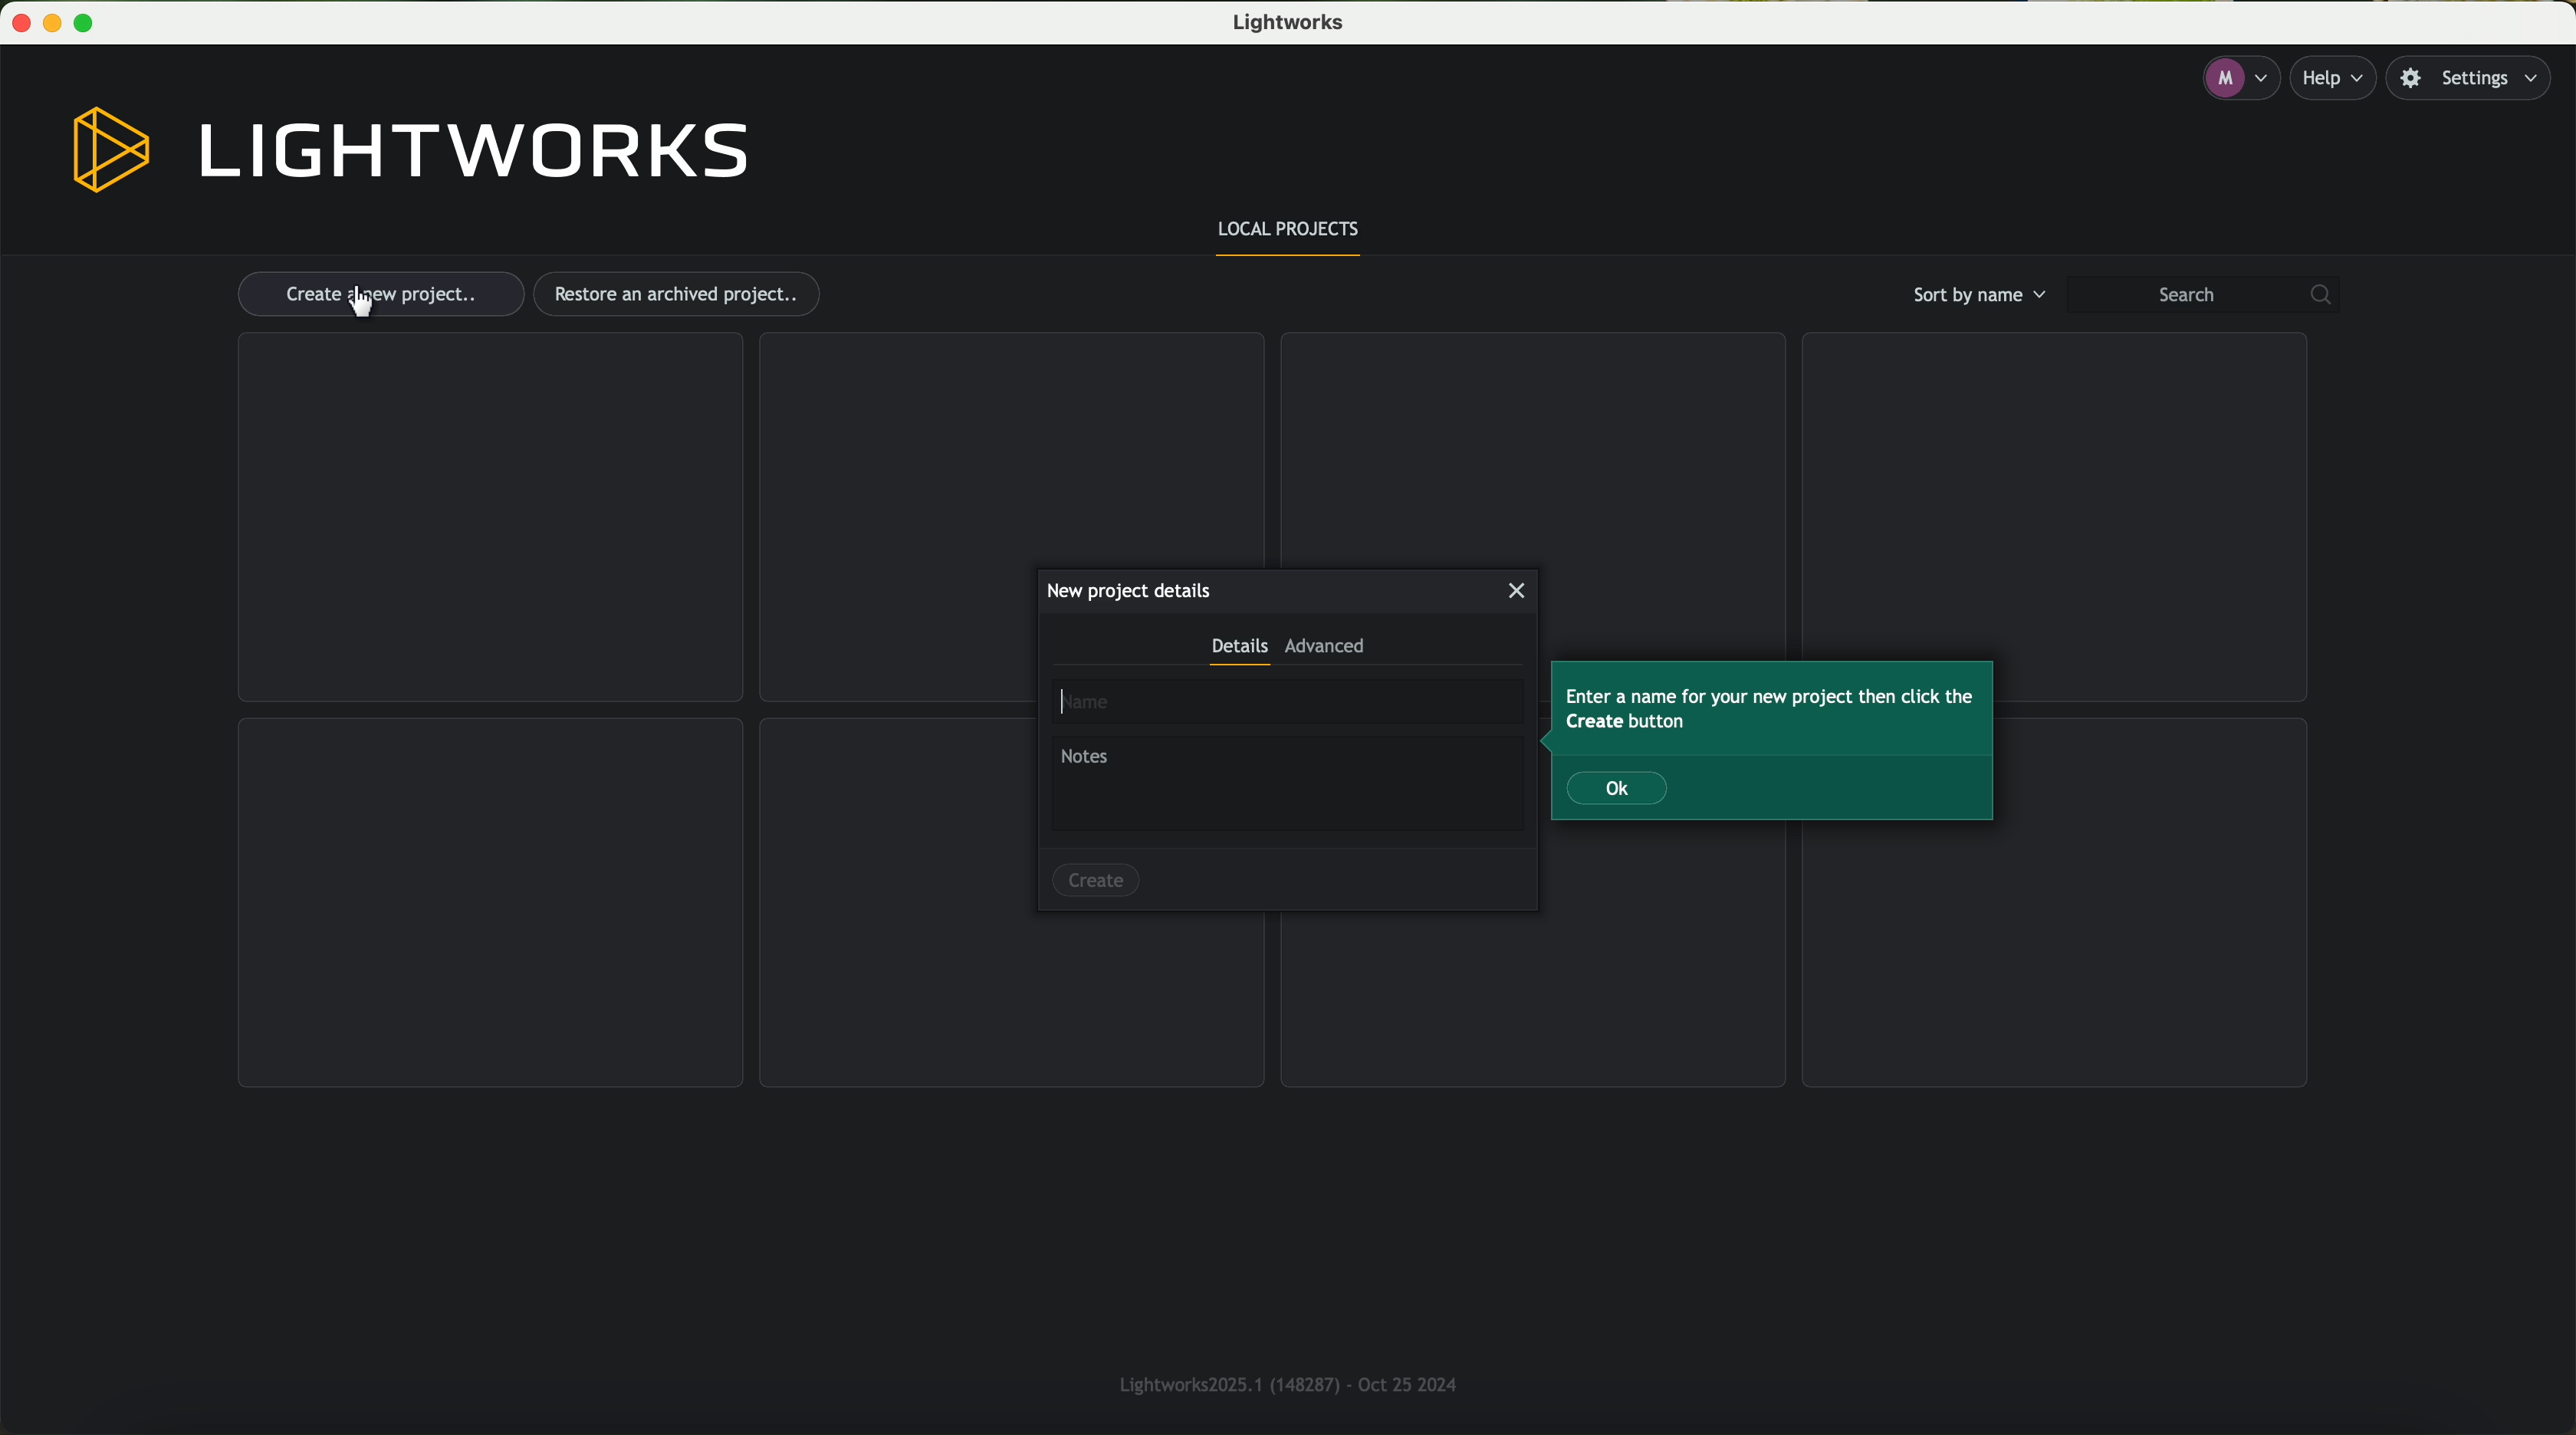 Image resolution: width=2576 pixels, height=1435 pixels. What do you see at coordinates (2049, 485) in the screenshot?
I see `grid` at bounding box center [2049, 485].